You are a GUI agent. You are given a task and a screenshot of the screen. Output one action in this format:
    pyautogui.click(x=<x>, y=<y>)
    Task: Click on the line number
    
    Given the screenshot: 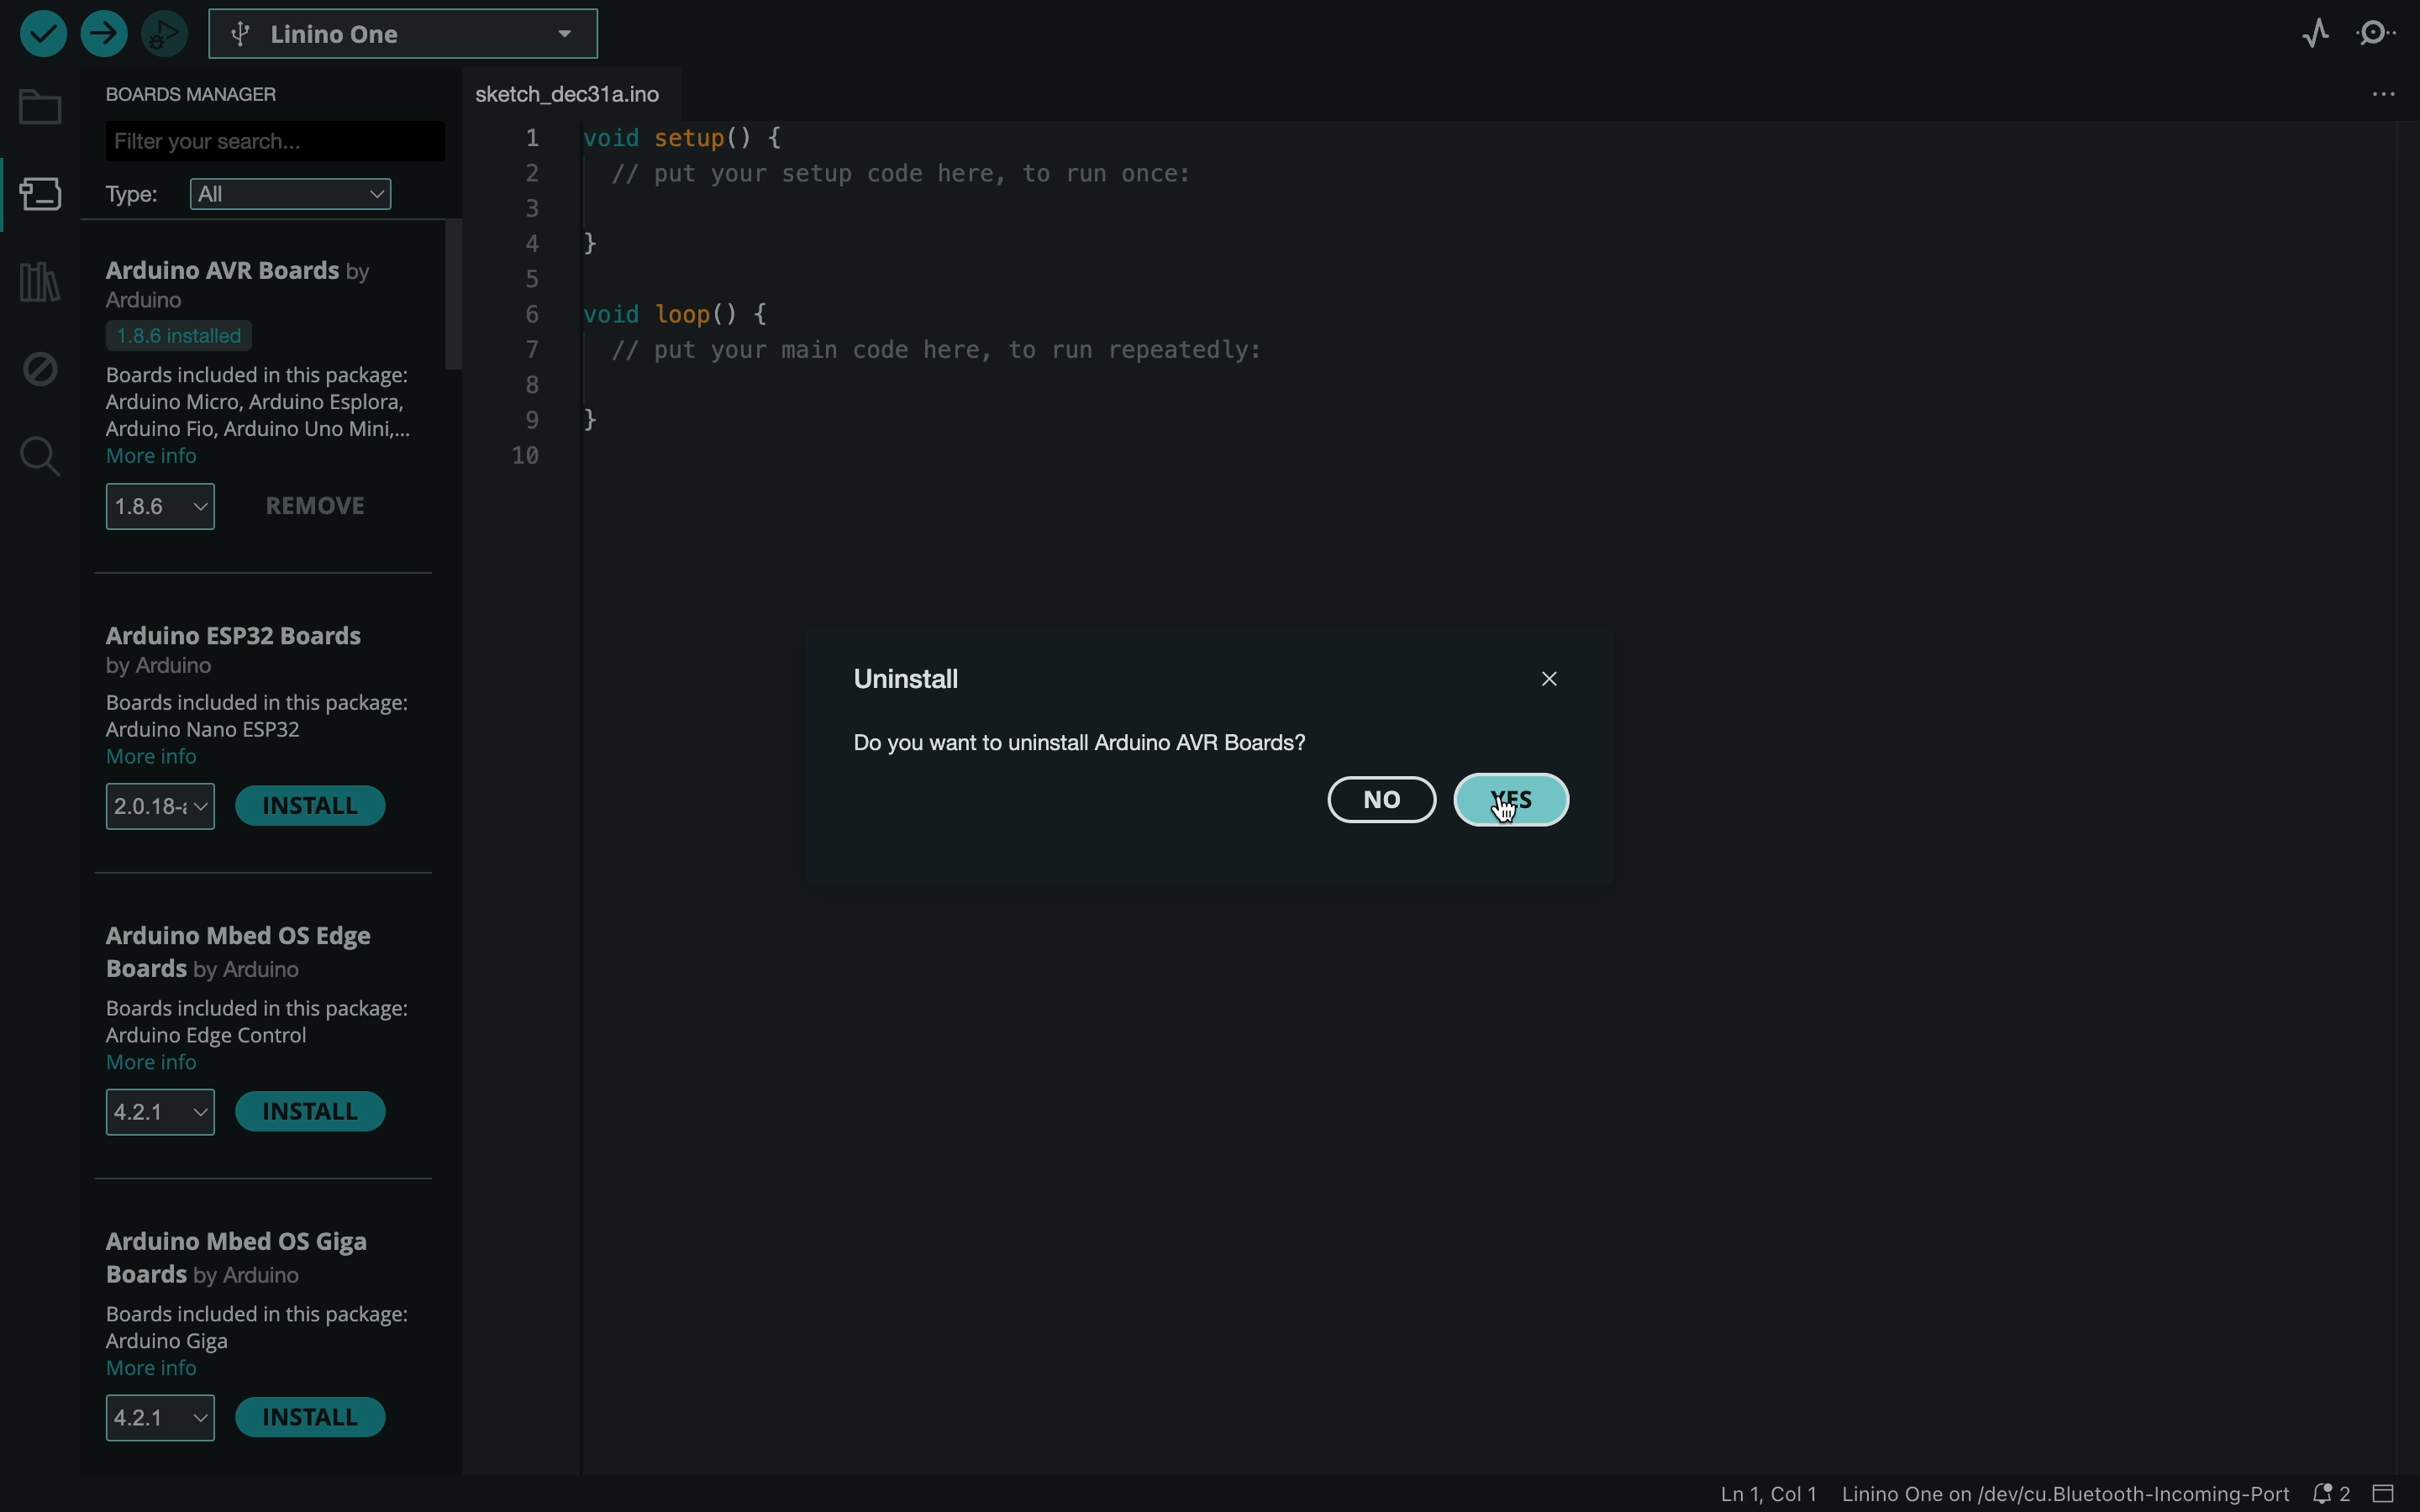 What is the action you would take?
    pyautogui.click(x=532, y=298)
    